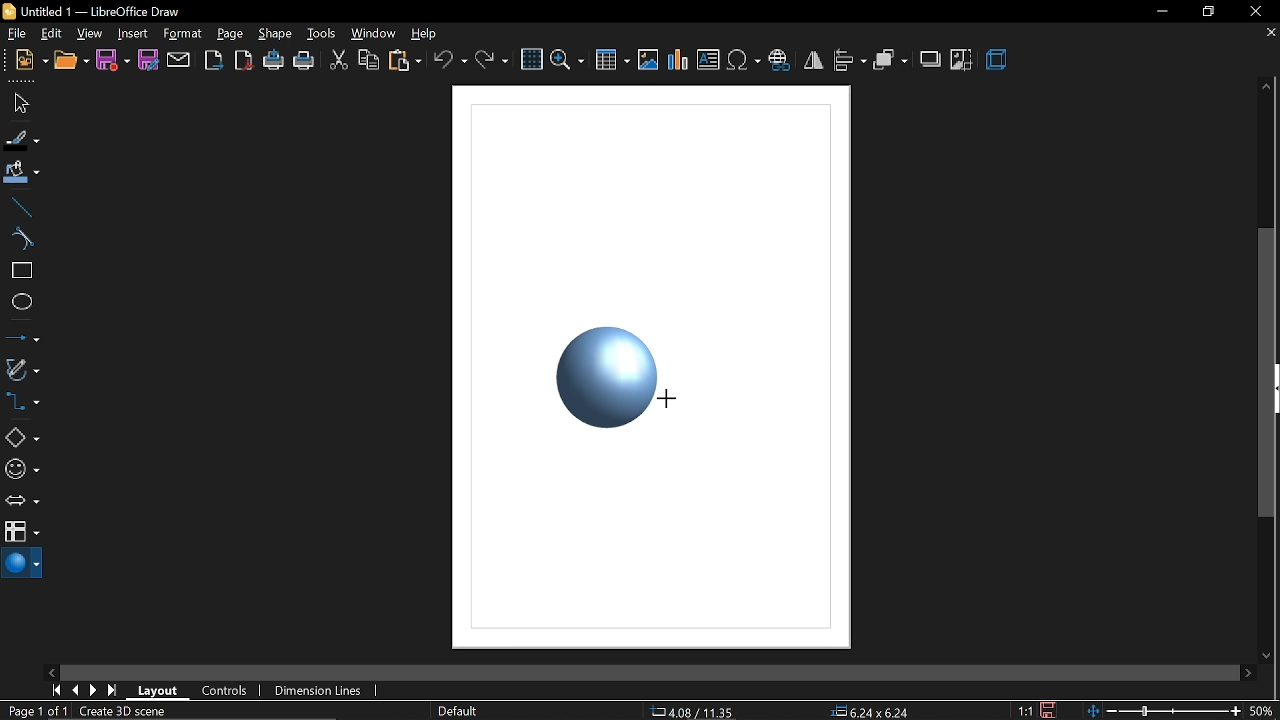  I want to click on 1:1, so click(1023, 710).